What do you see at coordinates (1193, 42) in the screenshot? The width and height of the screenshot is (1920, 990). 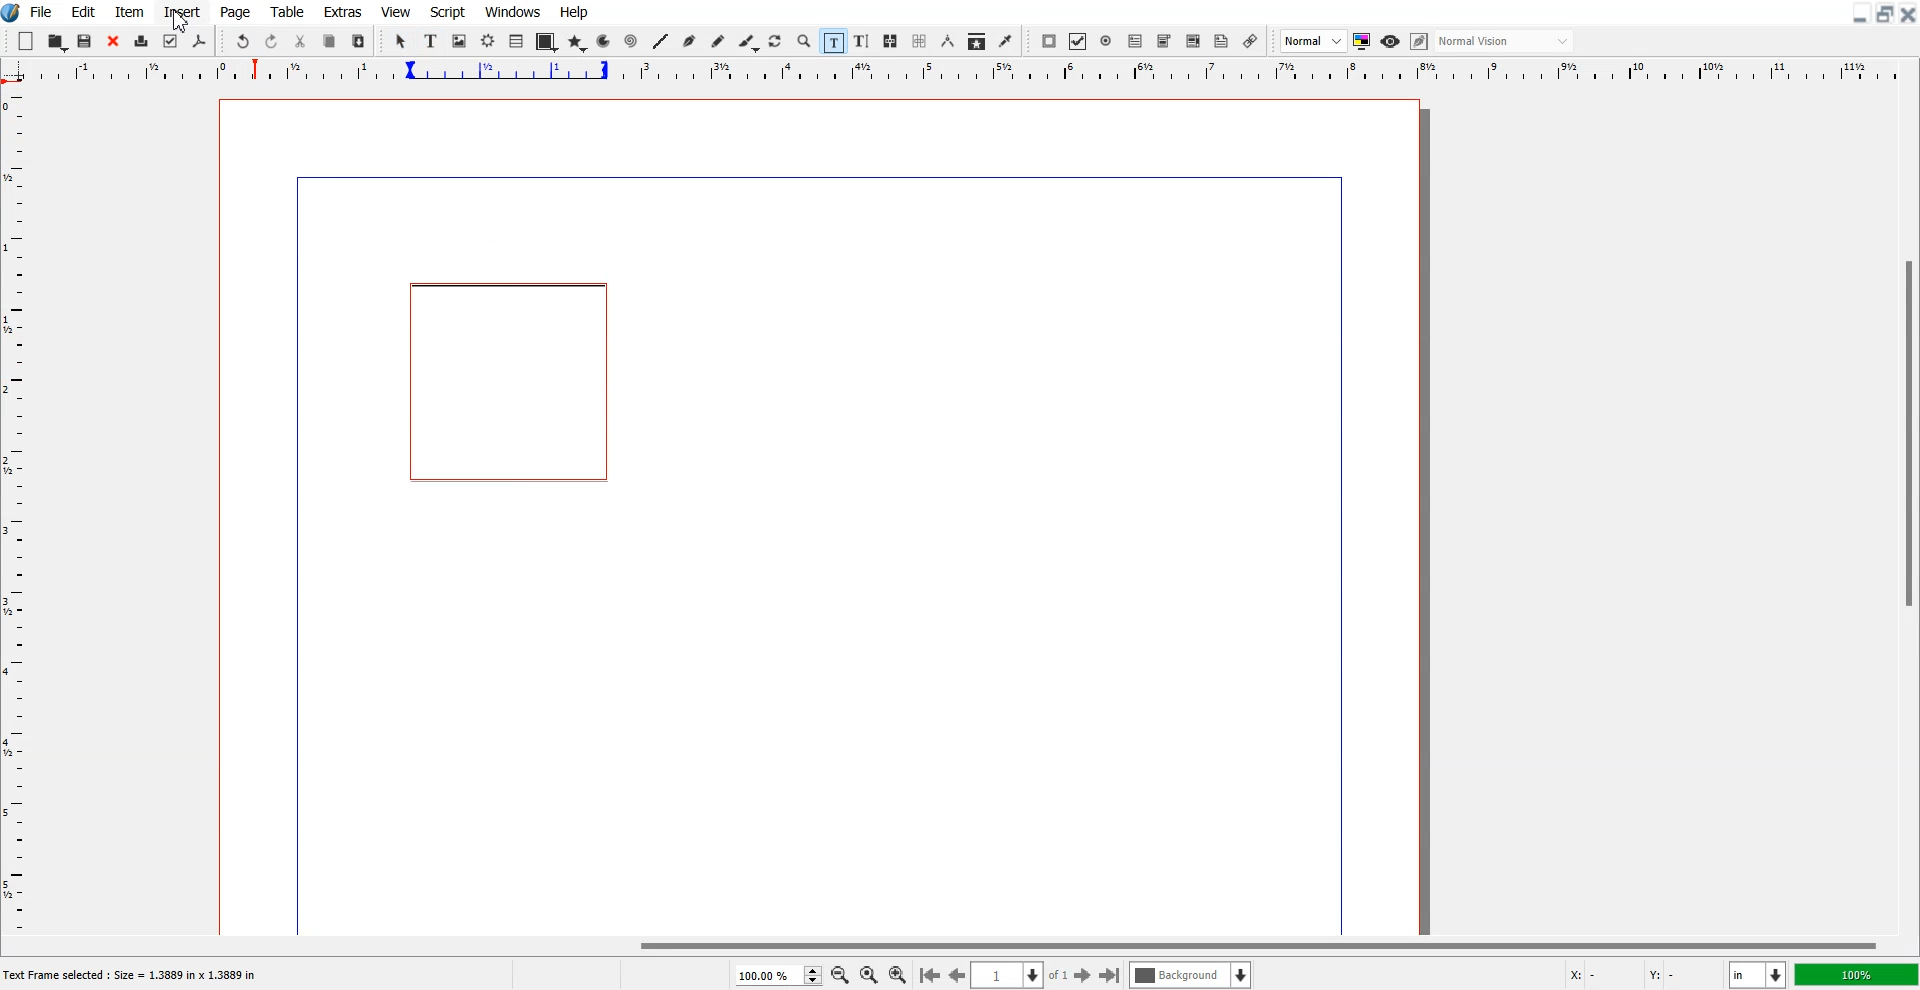 I see `PDF List Box` at bounding box center [1193, 42].